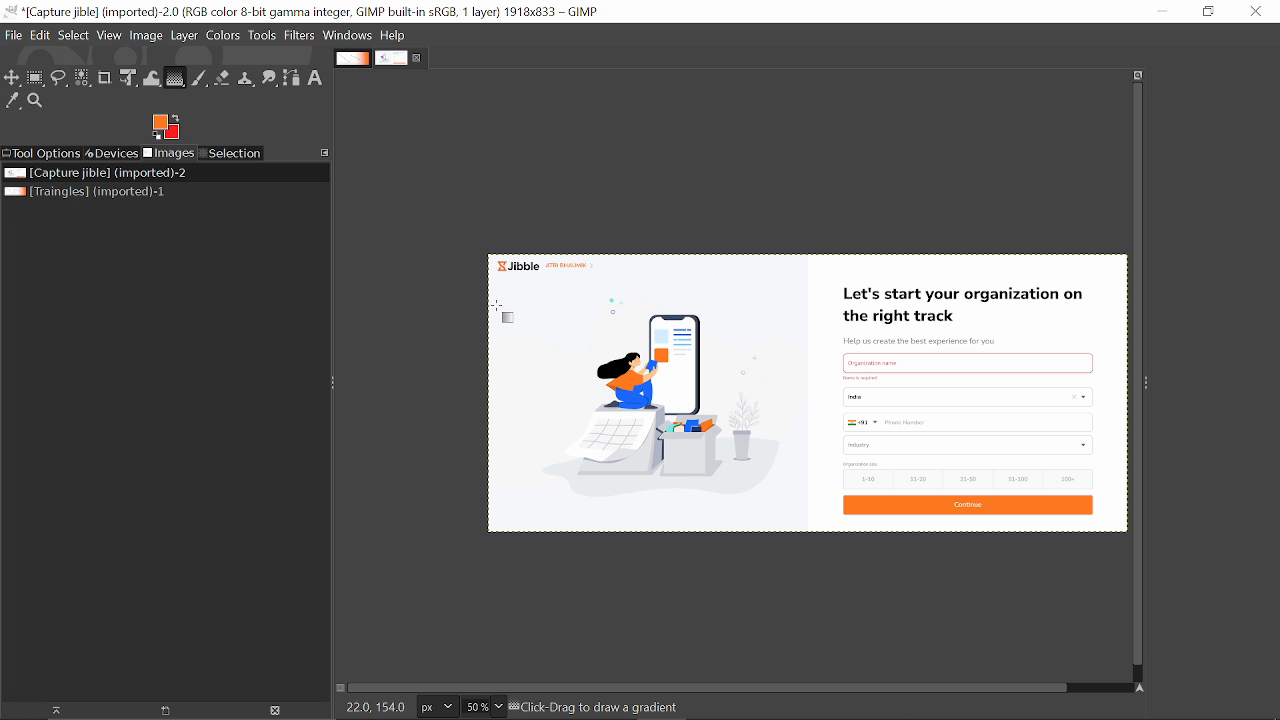 The image size is (1280, 720). I want to click on Current tab, so click(392, 58).